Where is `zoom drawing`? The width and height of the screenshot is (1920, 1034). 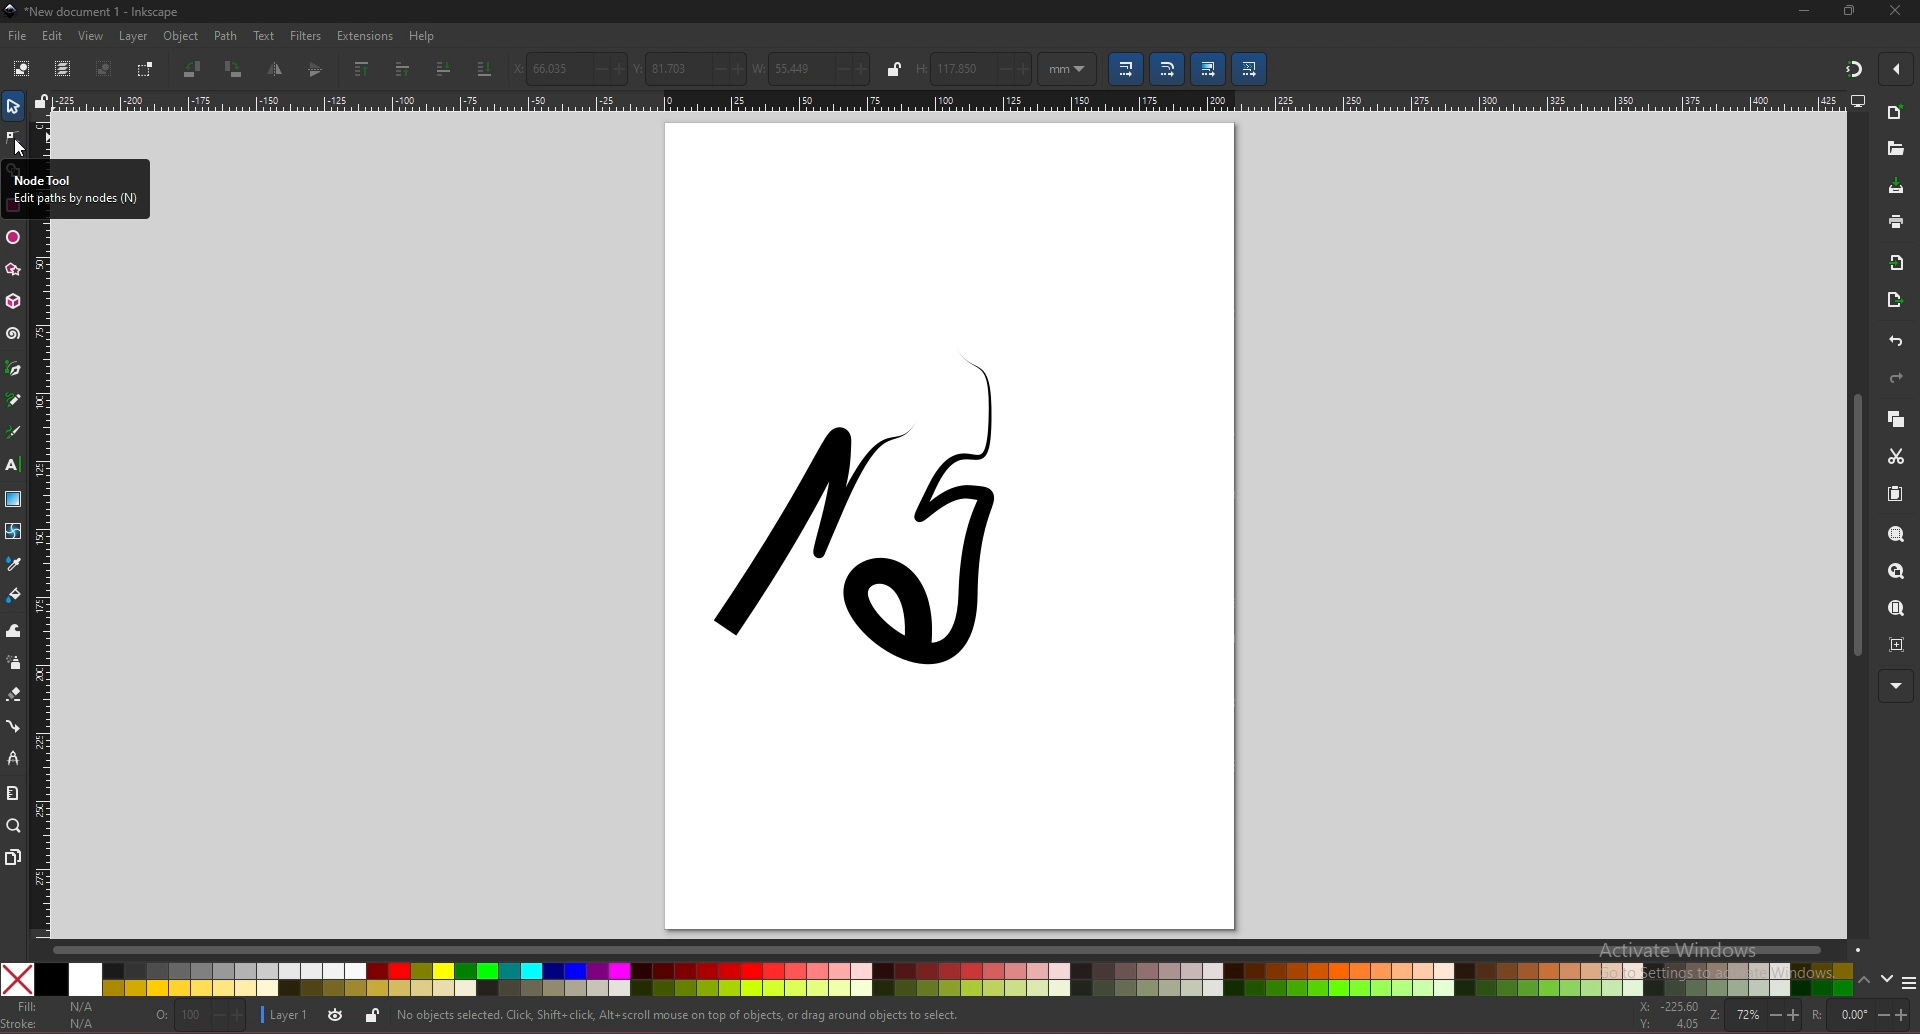
zoom drawing is located at coordinates (1896, 573).